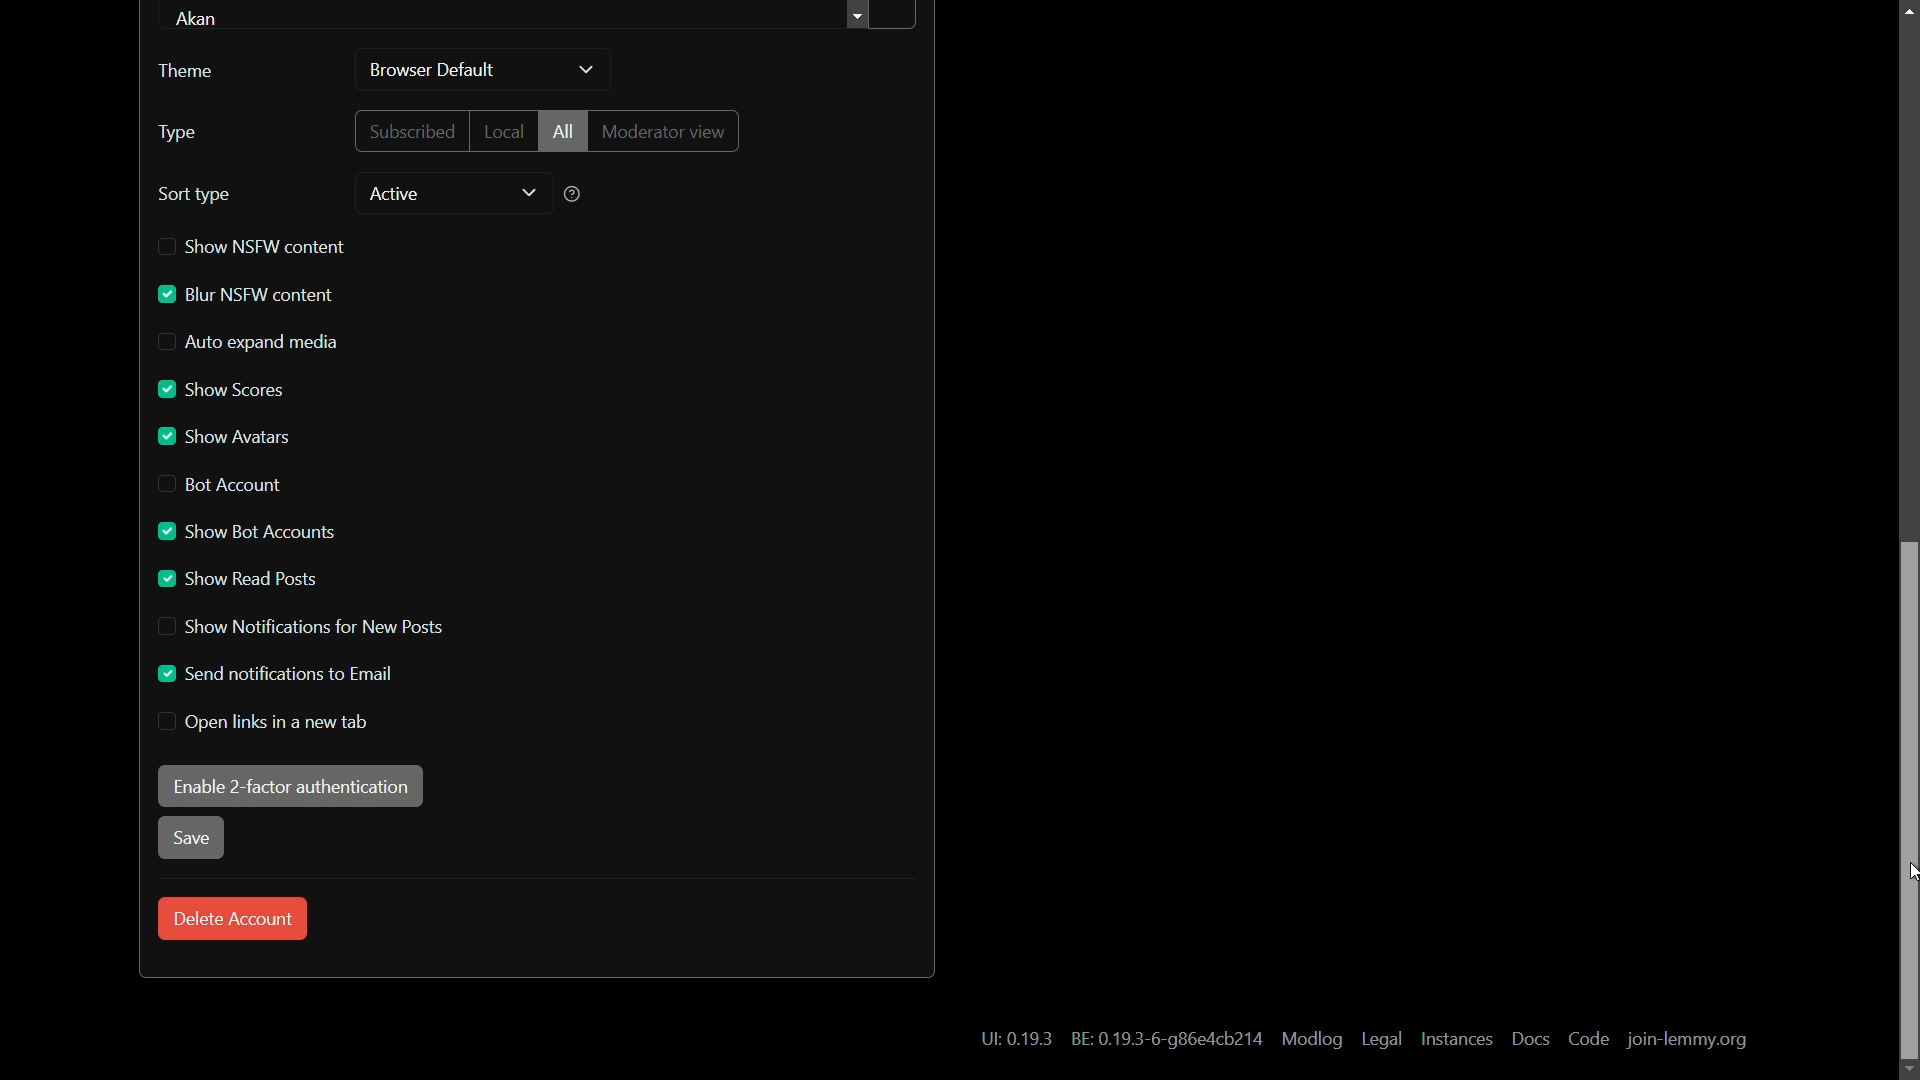  I want to click on text, so click(1163, 1038).